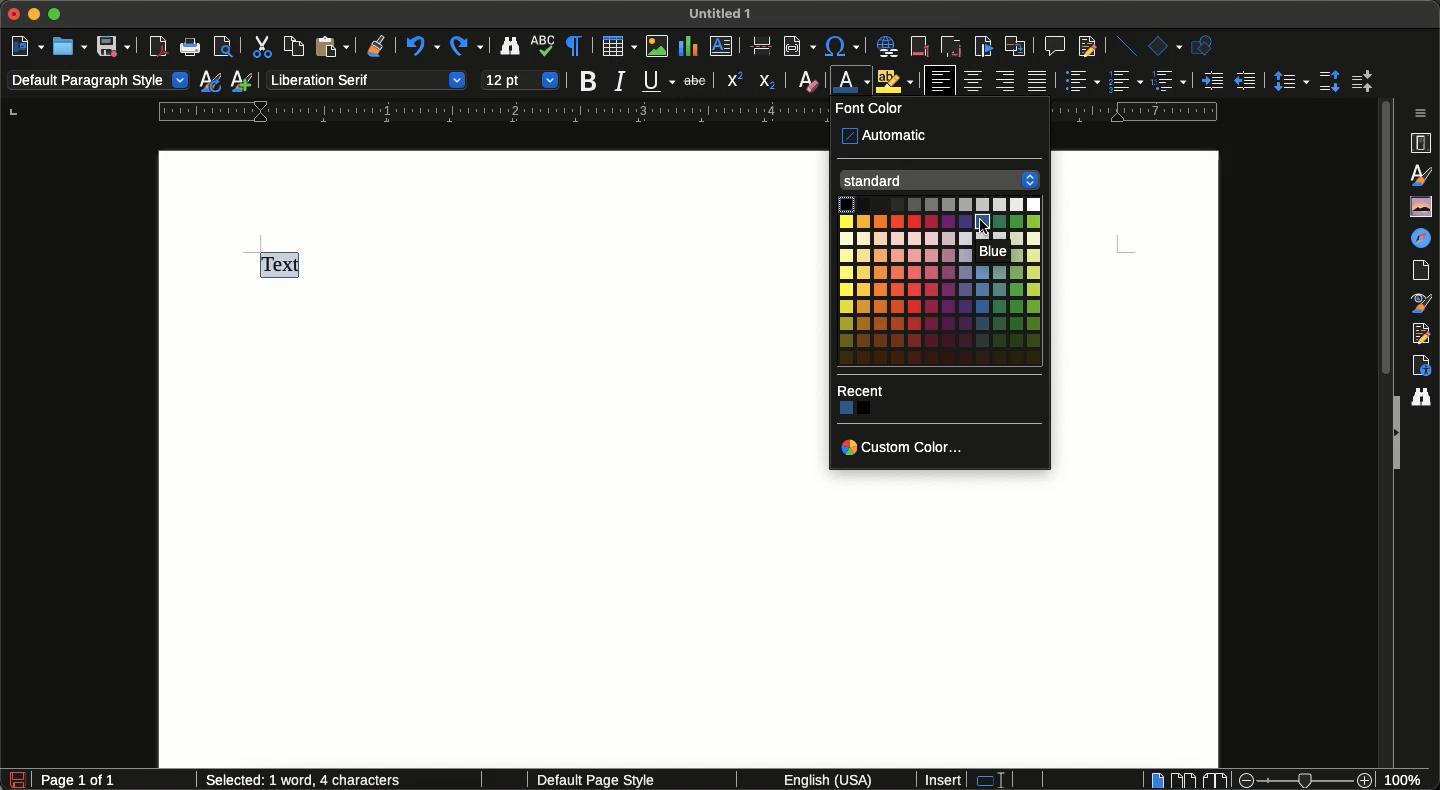  I want to click on Strikethrough, so click(693, 82).